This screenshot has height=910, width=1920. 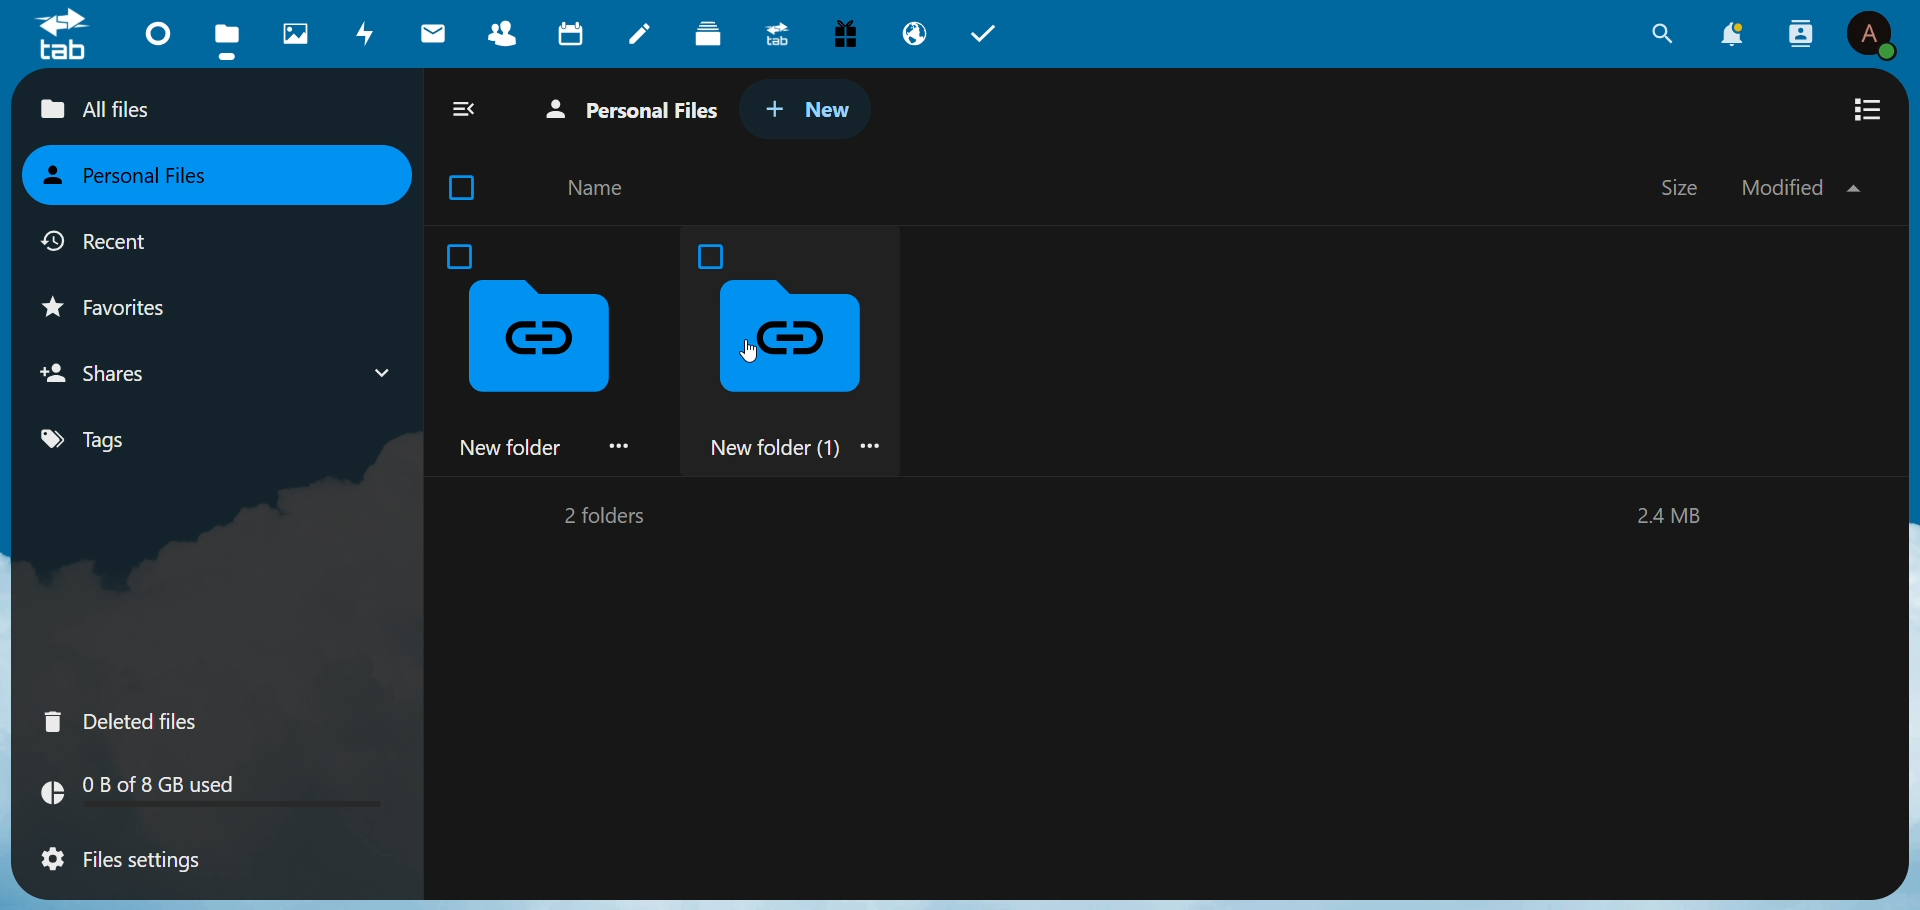 What do you see at coordinates (383, 373) in the screenshot?
I see `dropdown` at bounding box center [383, 373].